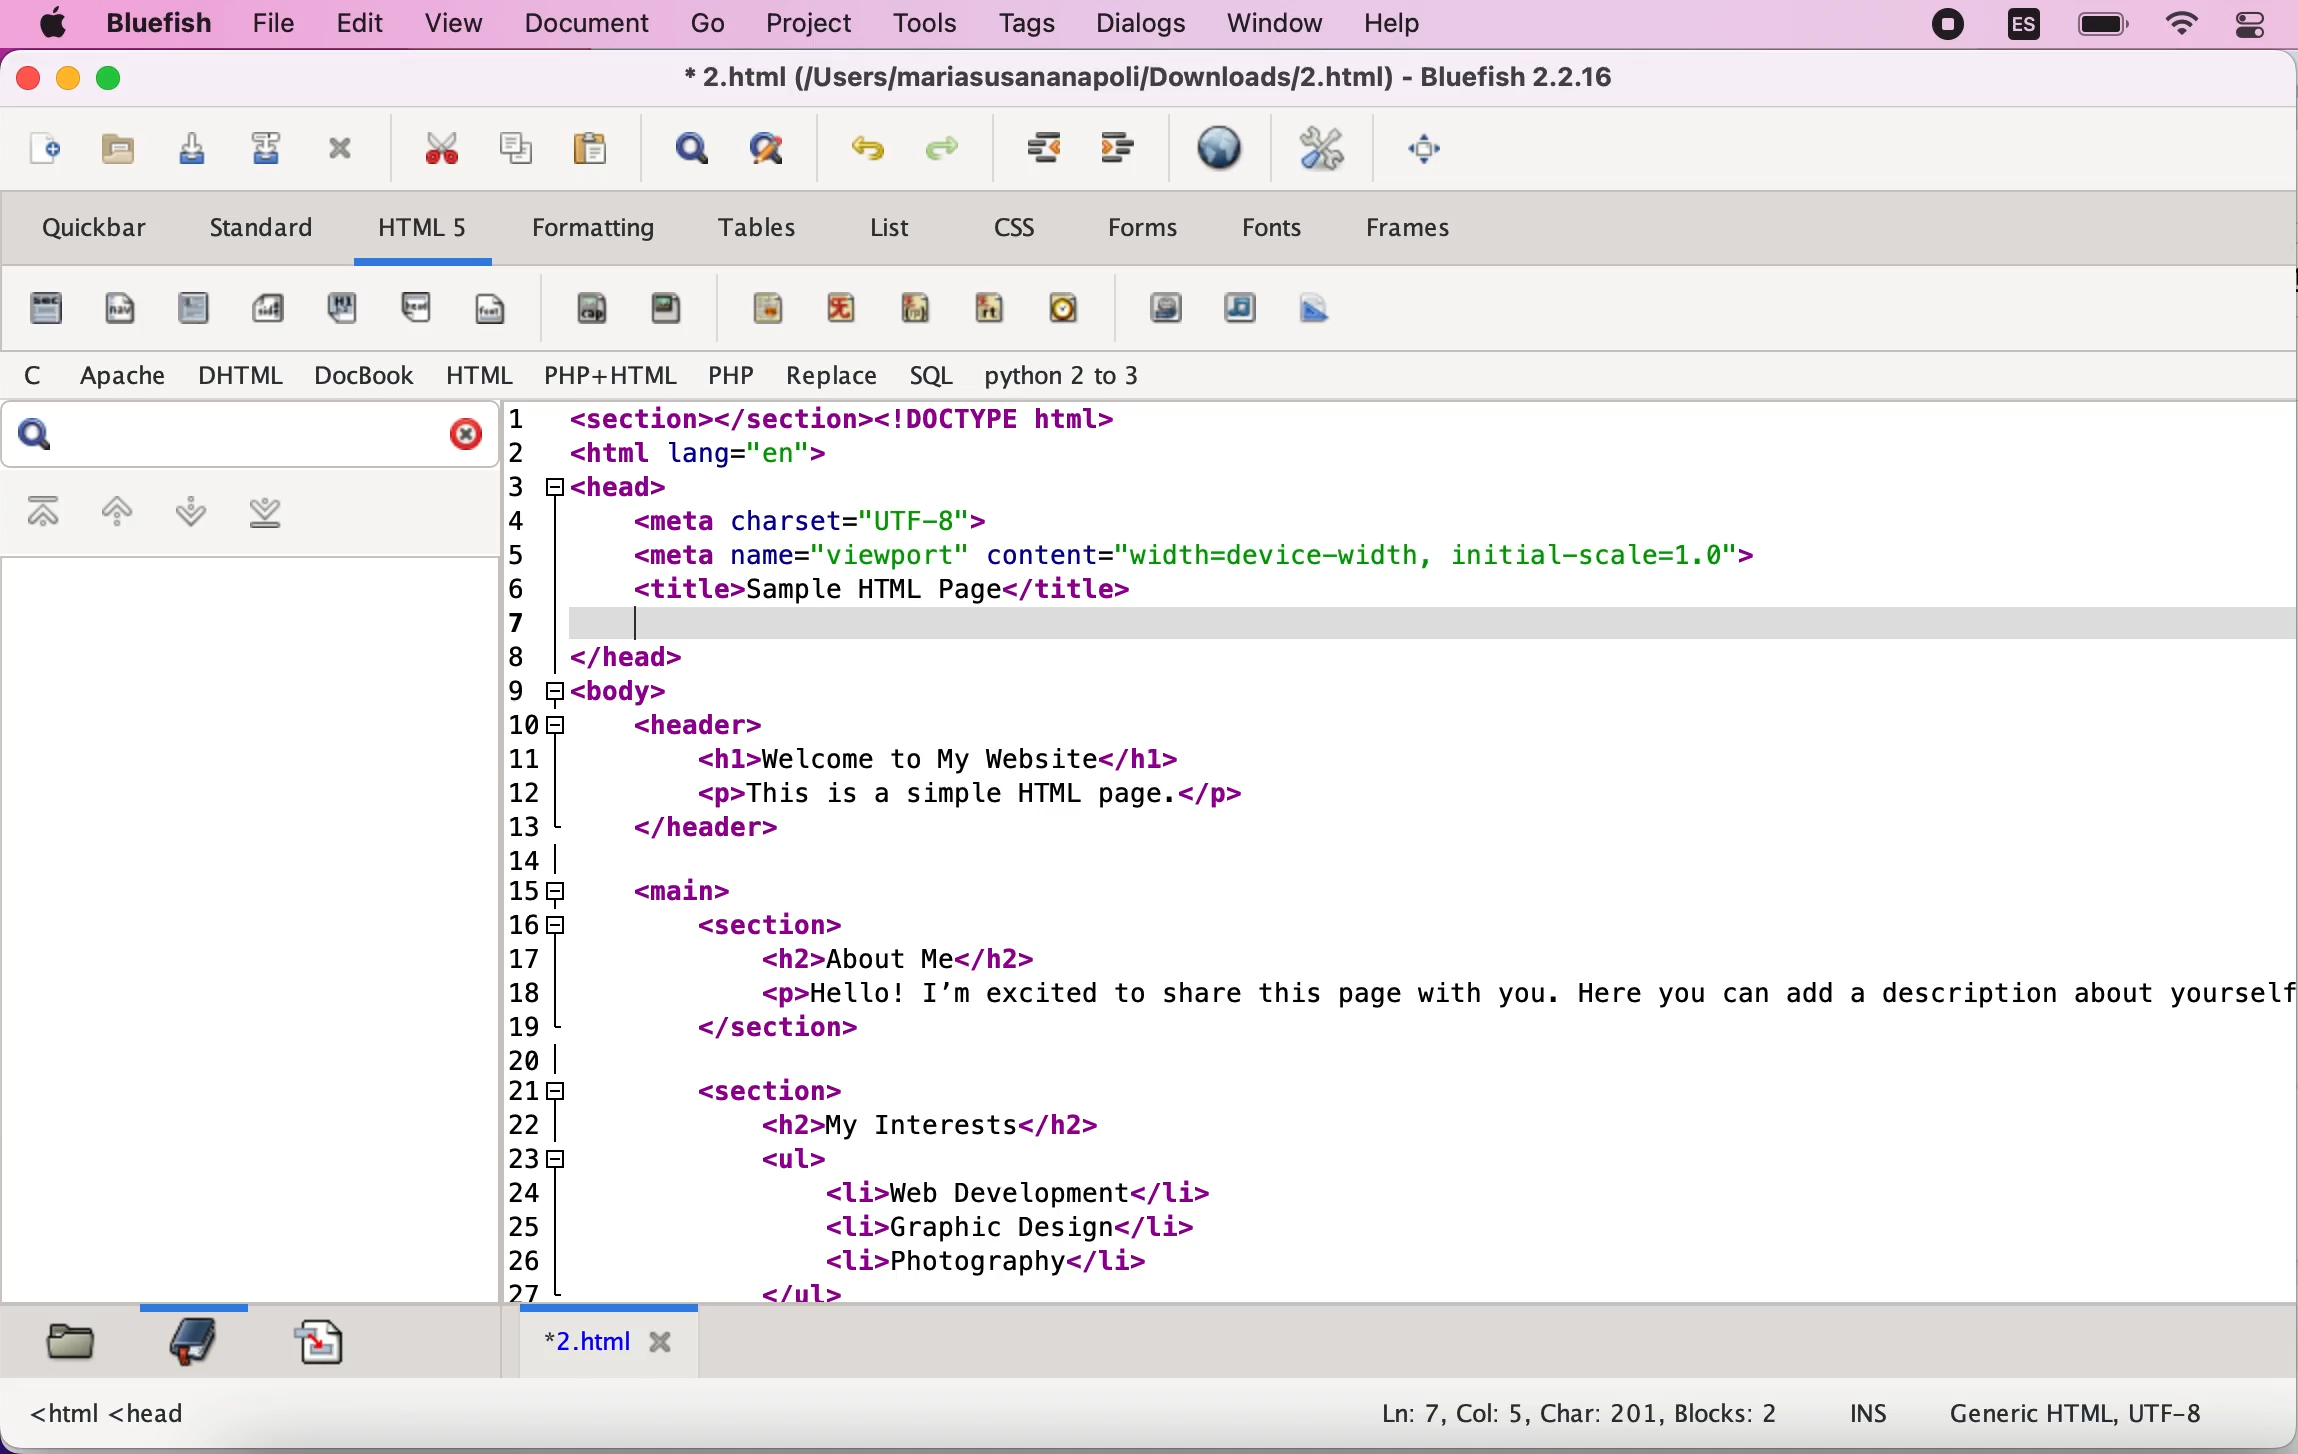  Describe the element at coordinates (1945, 30) in the screenshot. I see `recording stopped` at that location.